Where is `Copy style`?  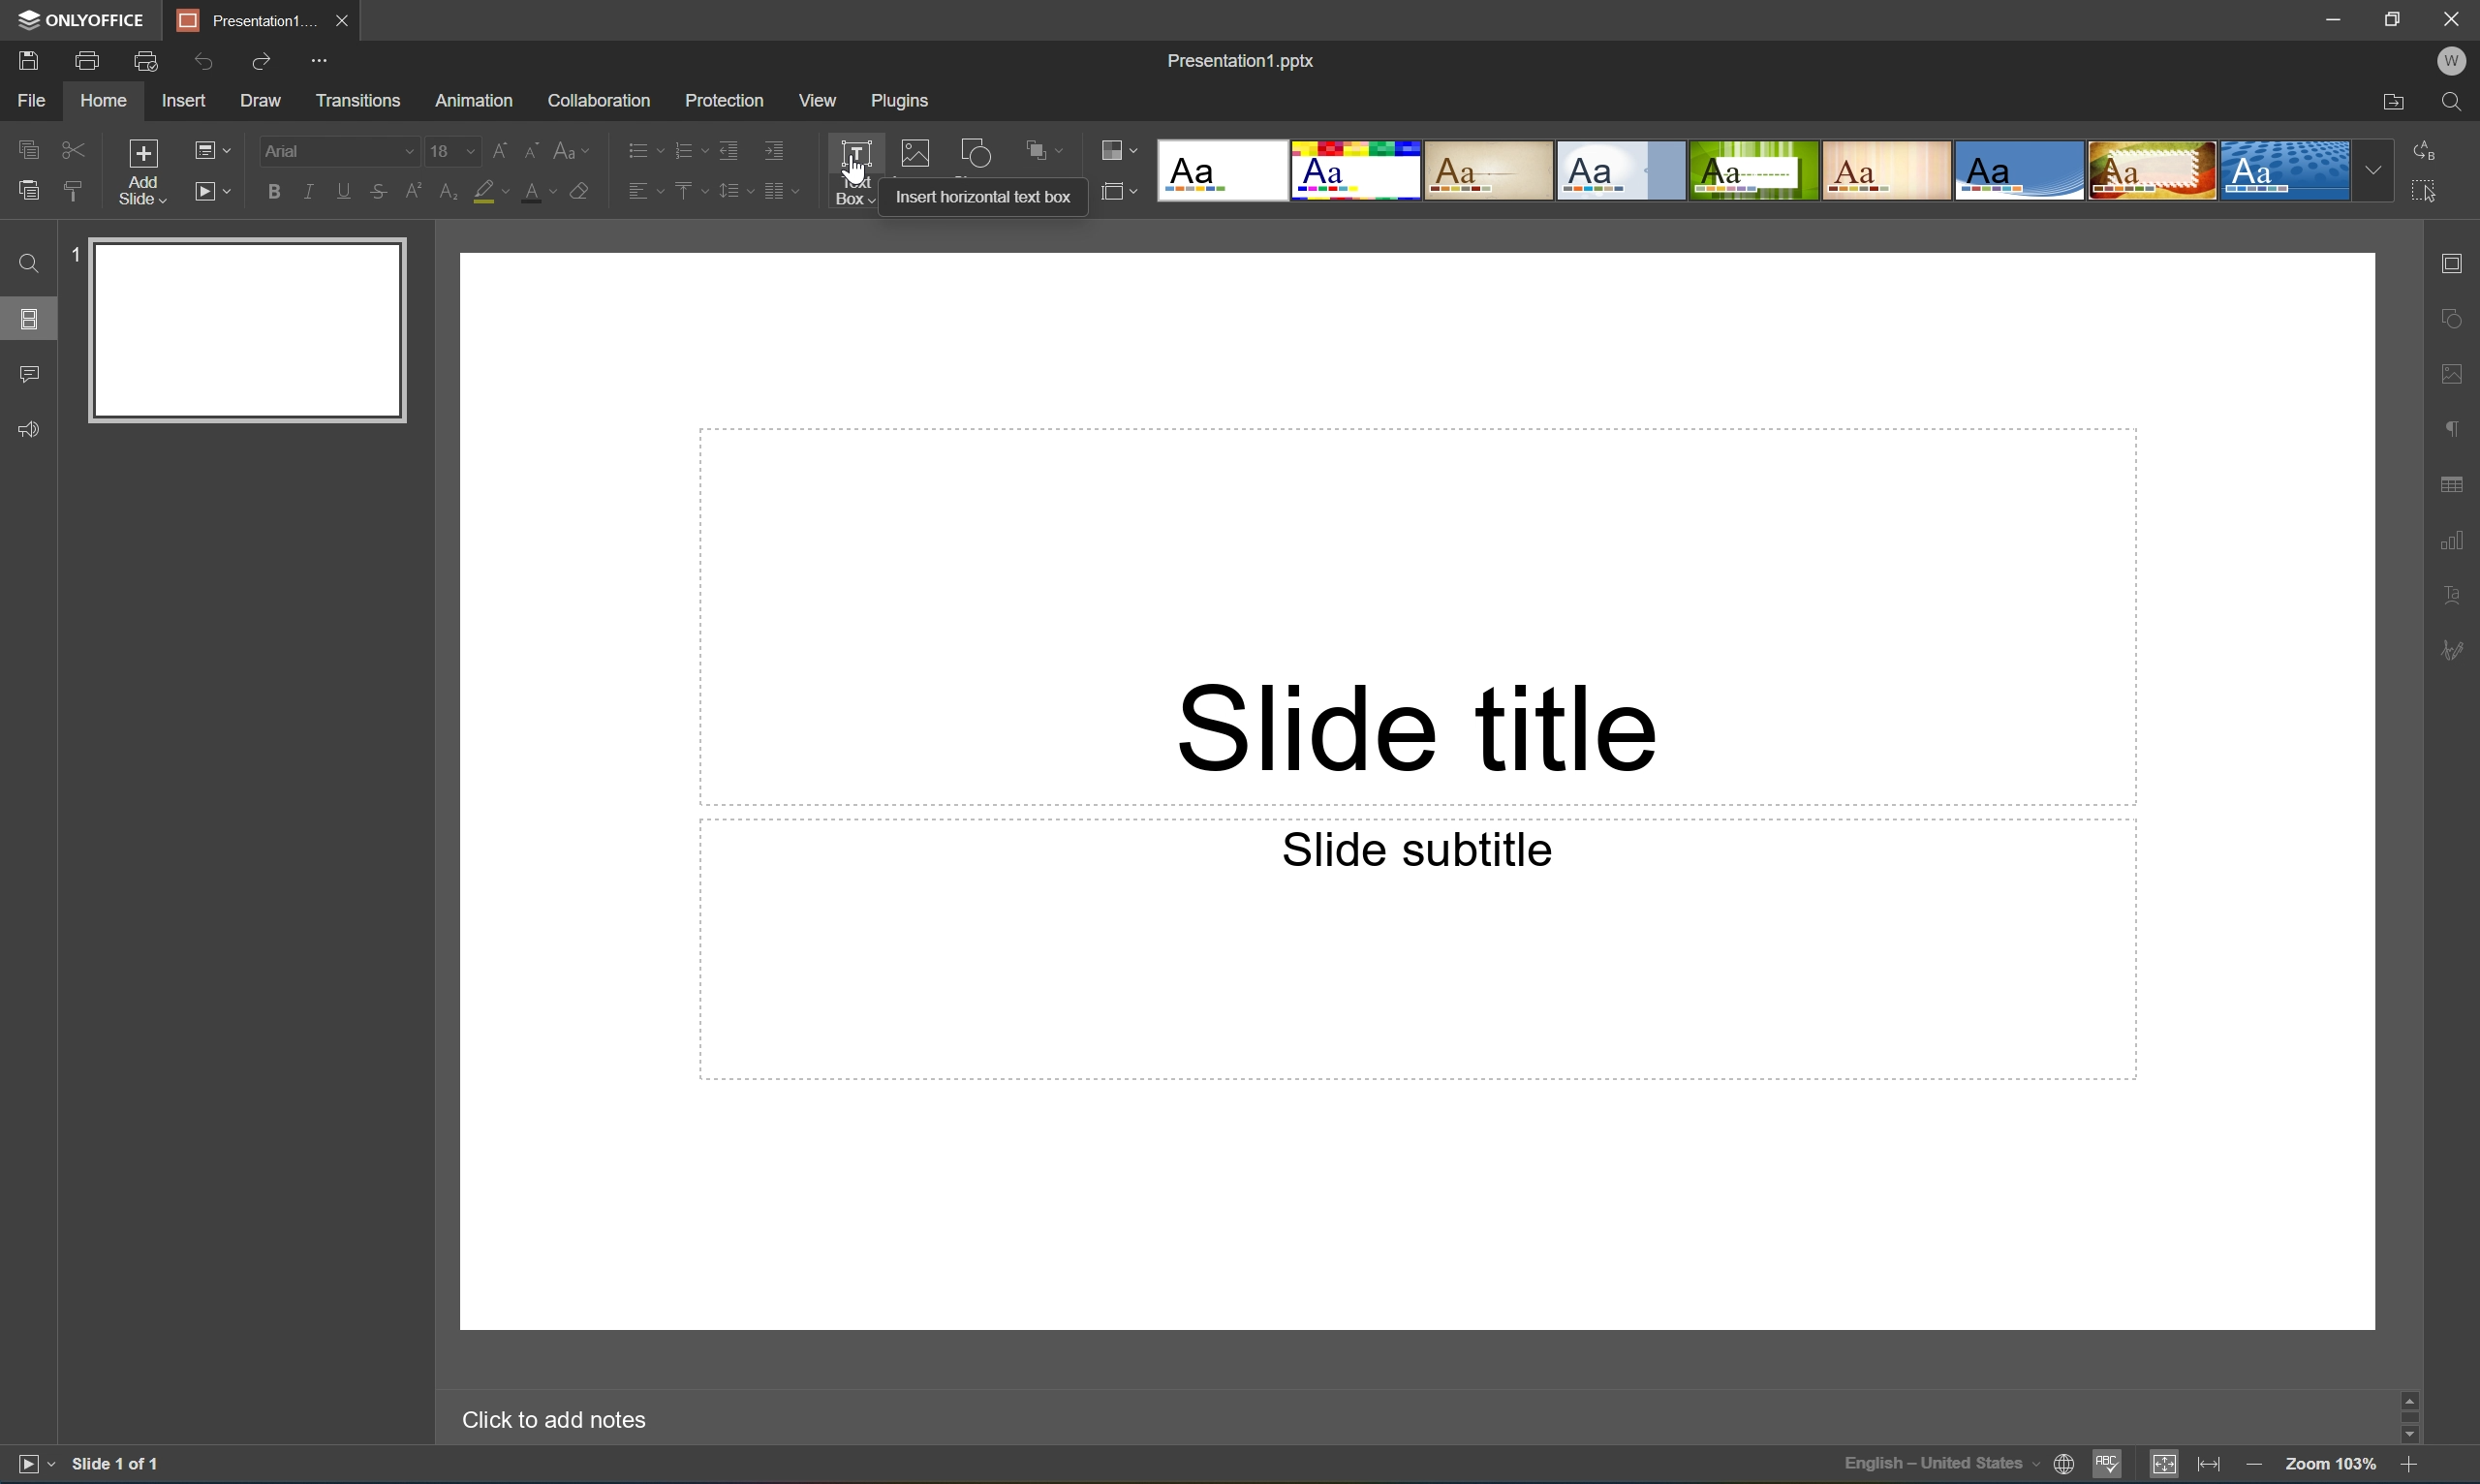 Copy style is located at coordinates (73, 190).